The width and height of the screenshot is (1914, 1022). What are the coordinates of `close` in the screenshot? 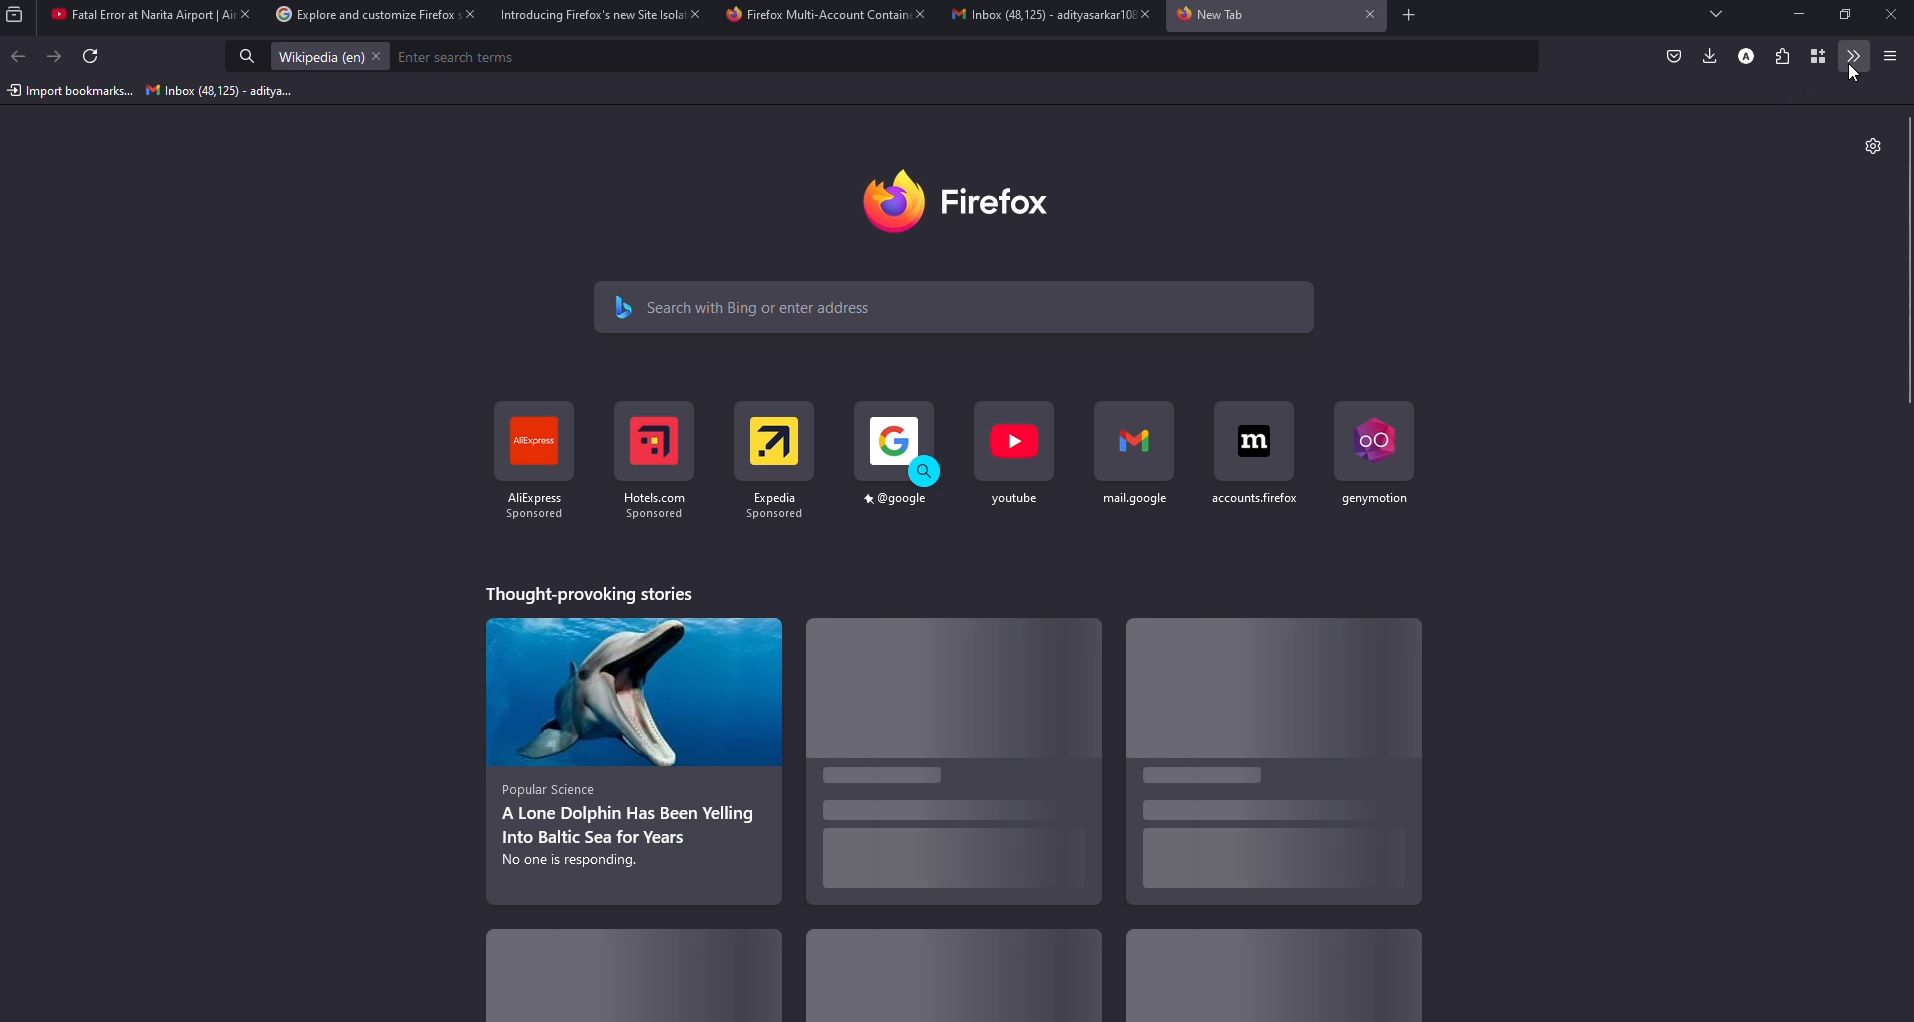 It's located at (378, 56).